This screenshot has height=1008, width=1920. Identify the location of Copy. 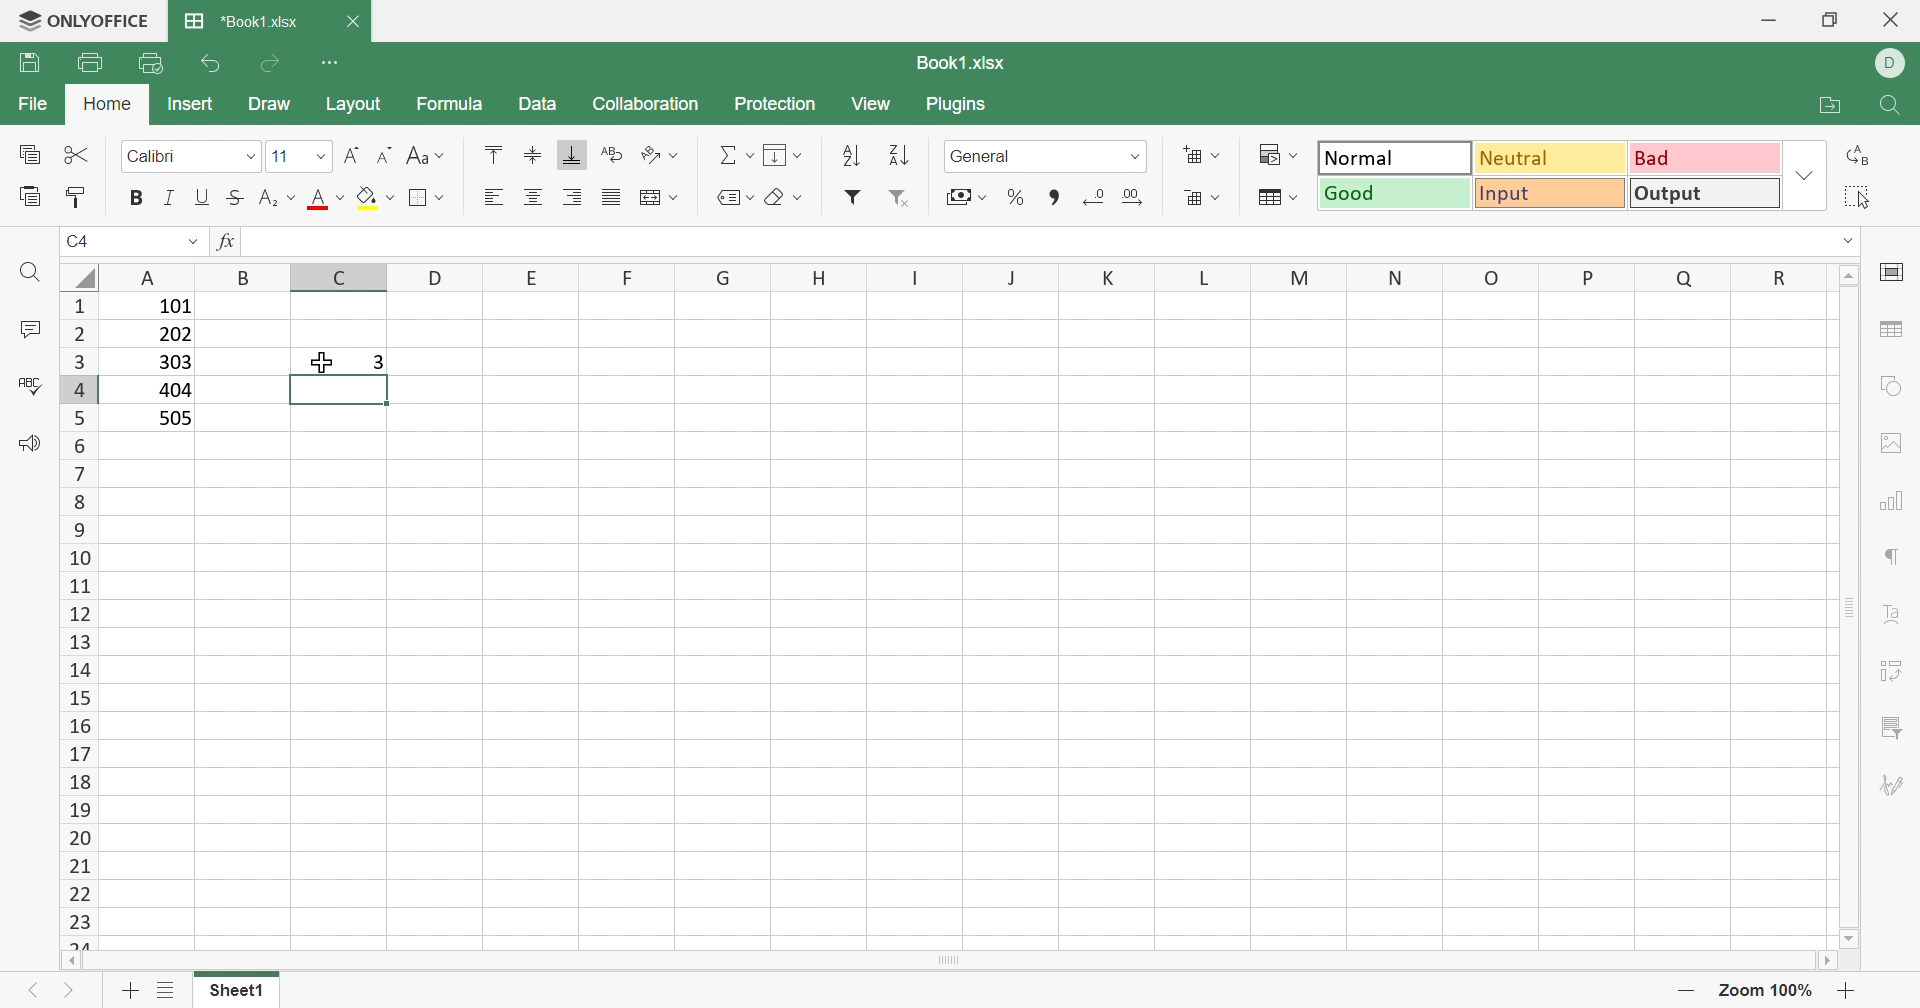
(31, 156).